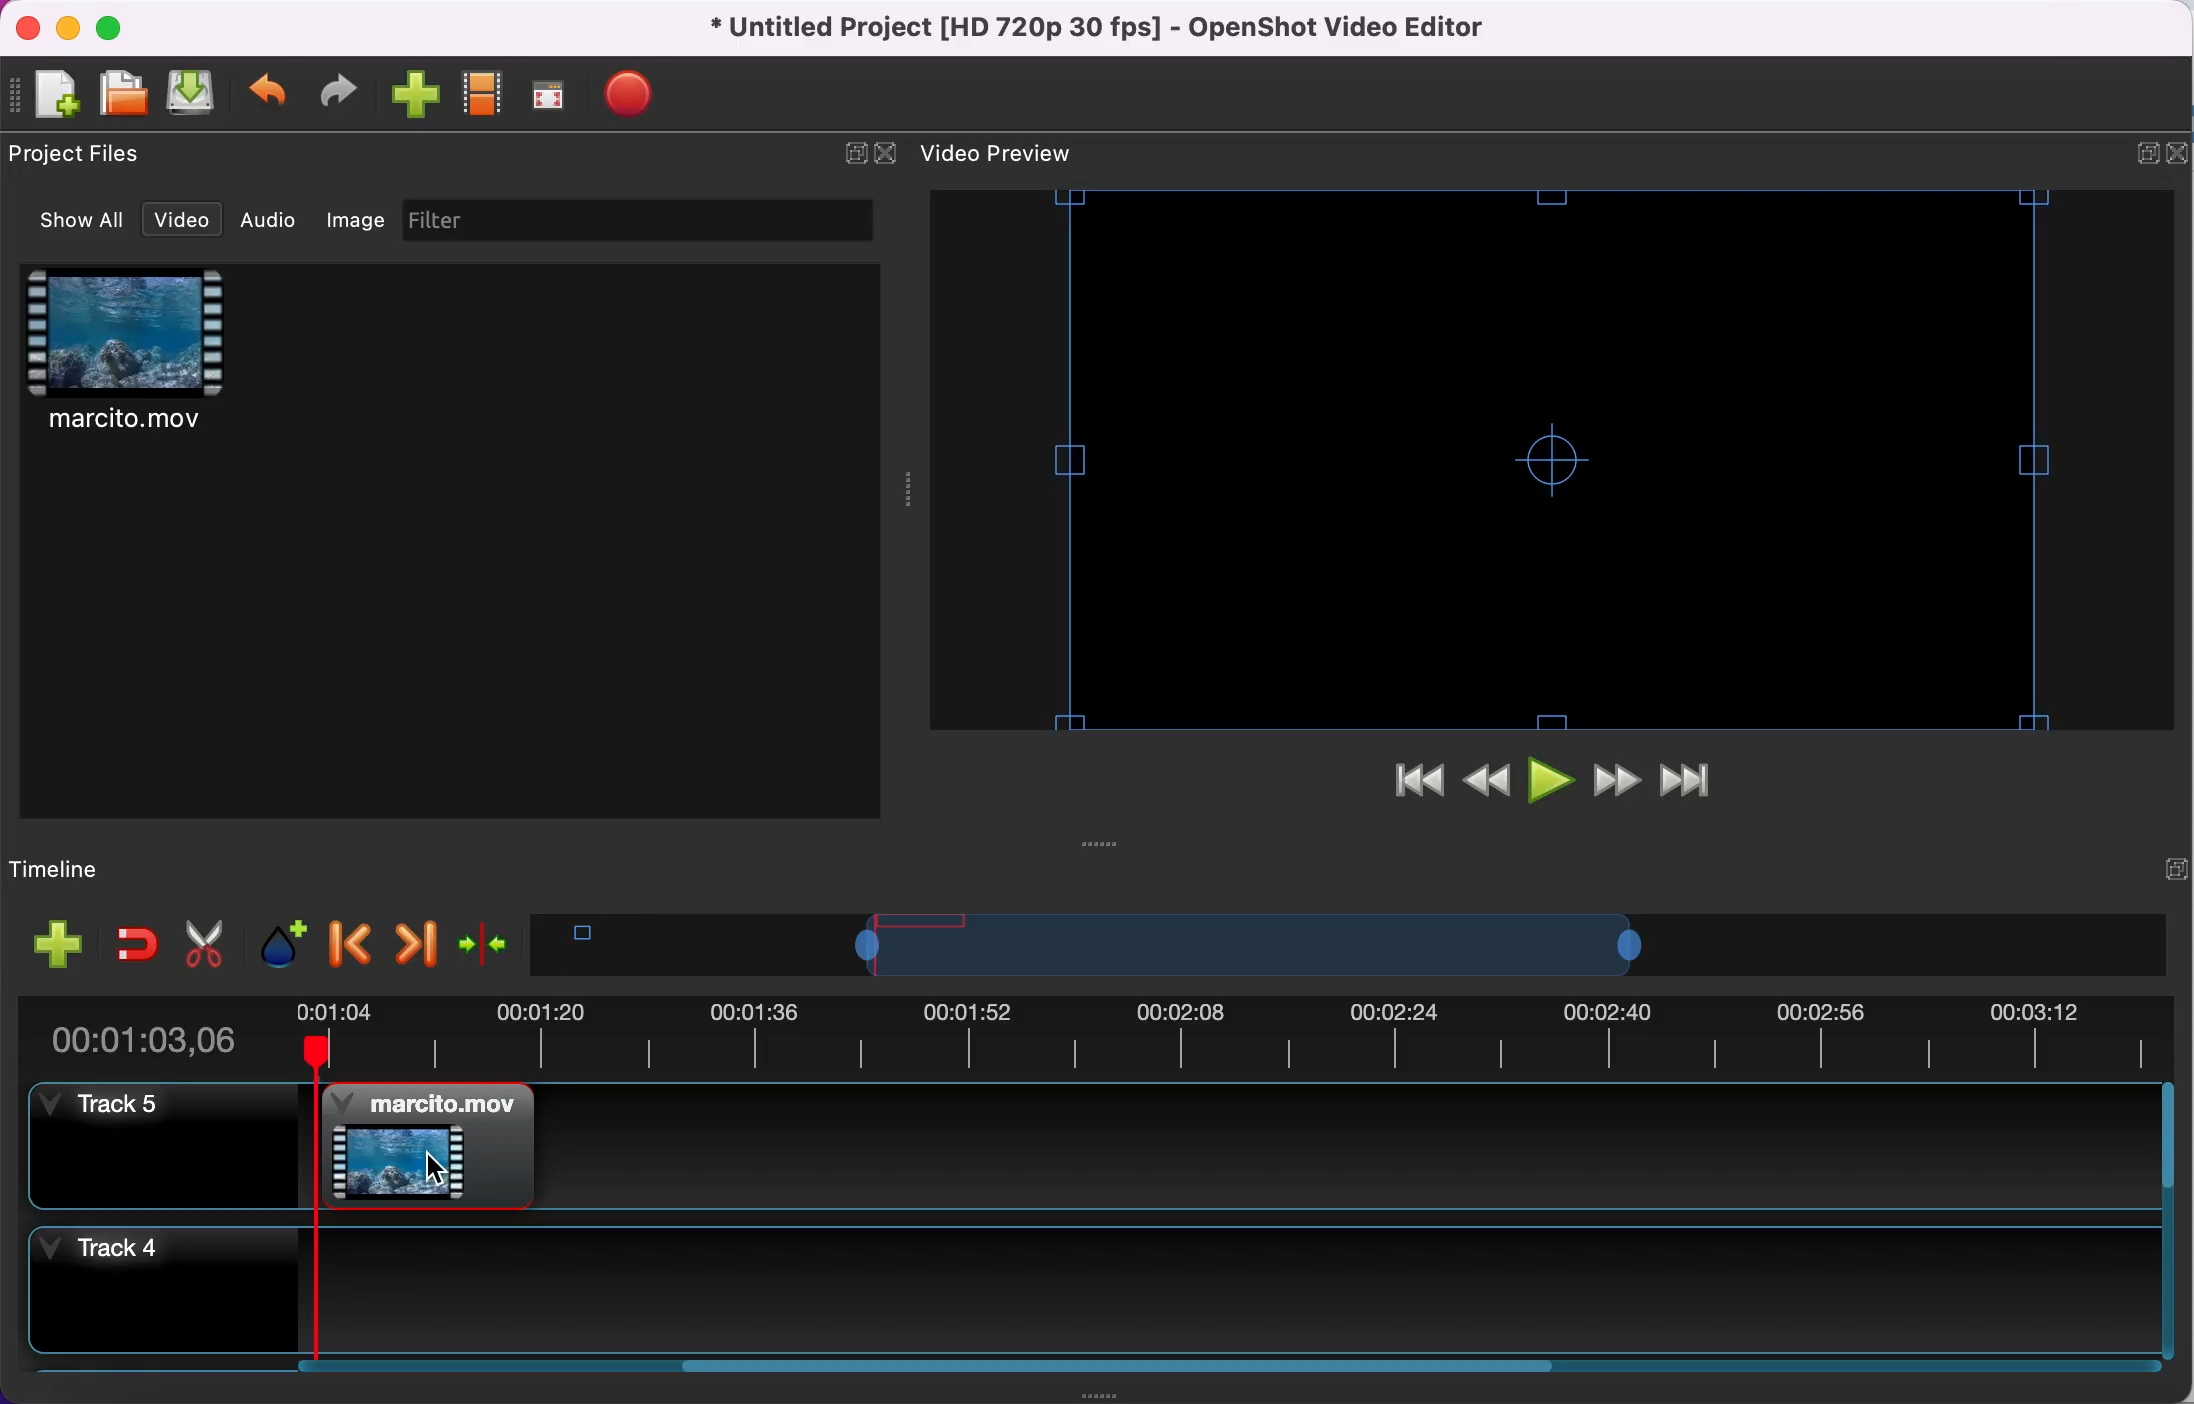 The width and height of the screenshot is (2194, 1404). Describe the element at coordinates (550, 96) in the screenshot. I see `fullscreen` at that location.